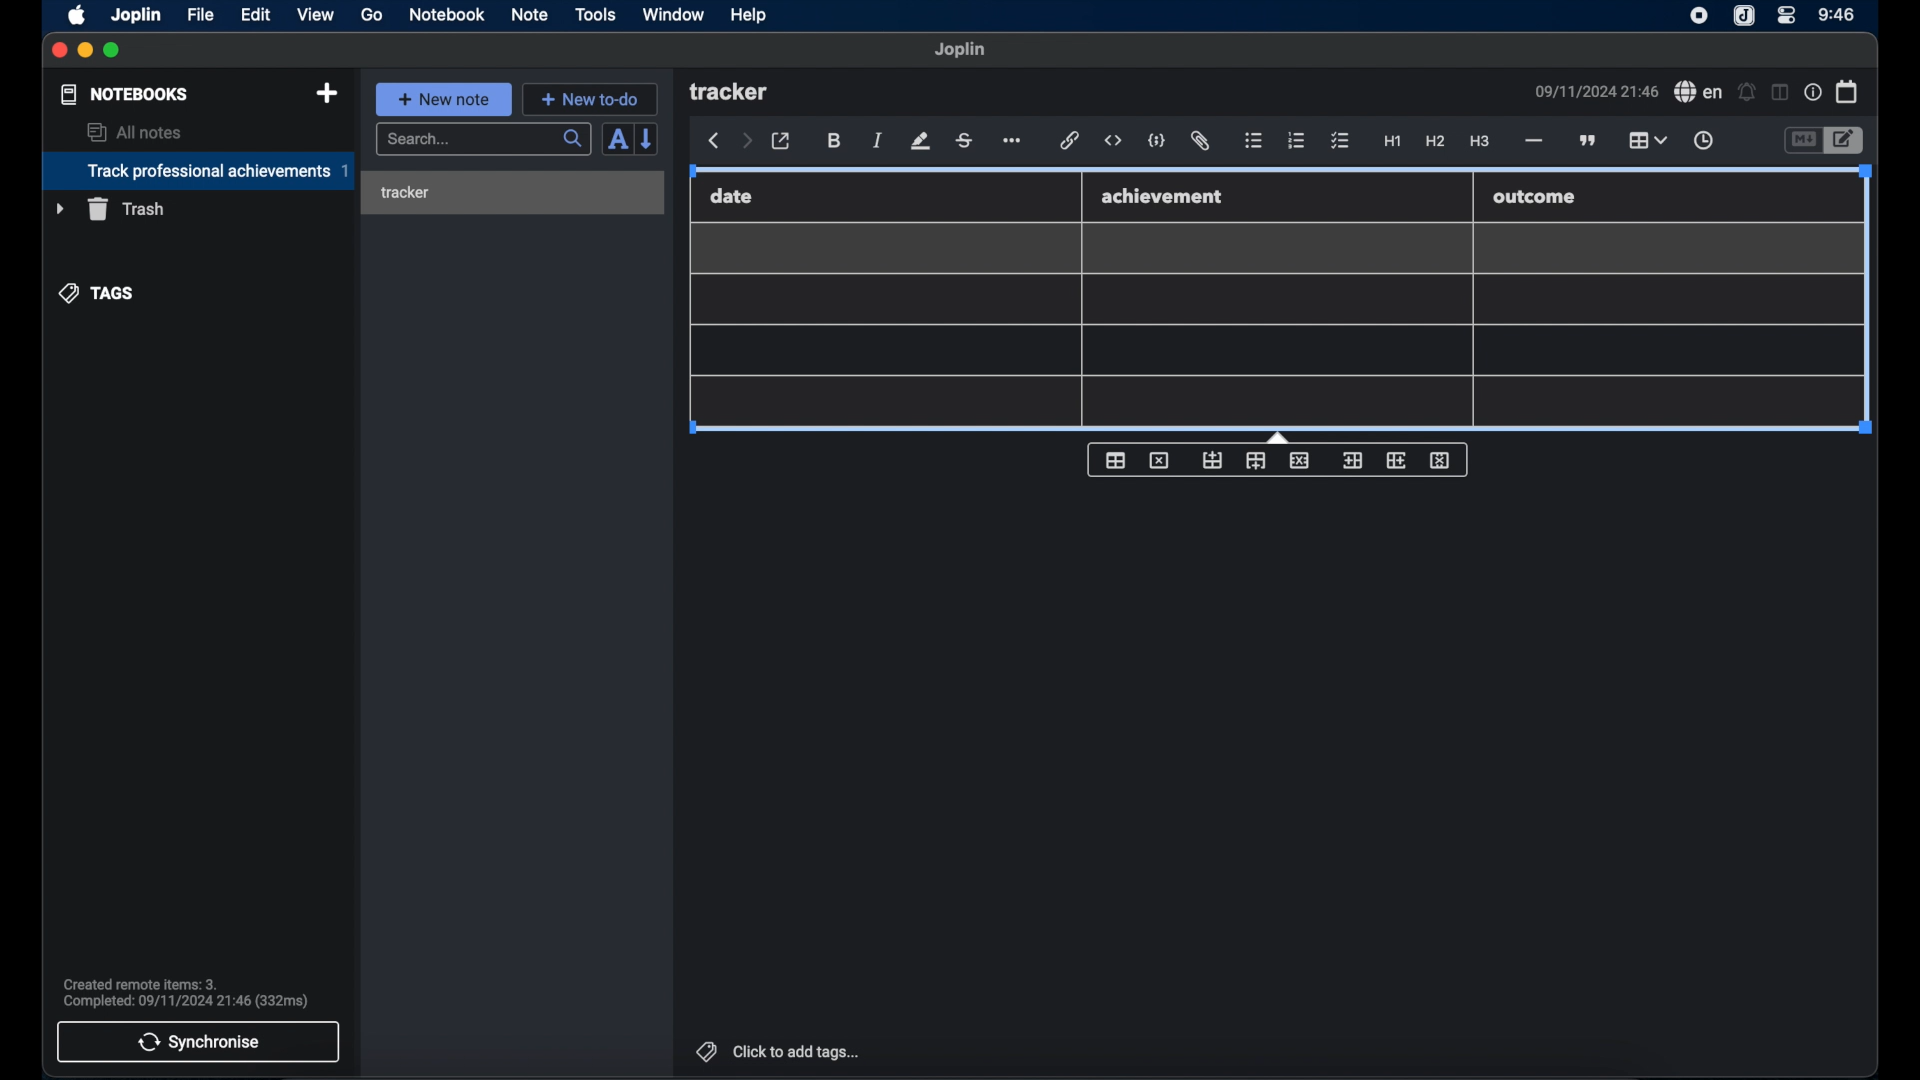  I want to click on heading 1, so click(1392, 142).